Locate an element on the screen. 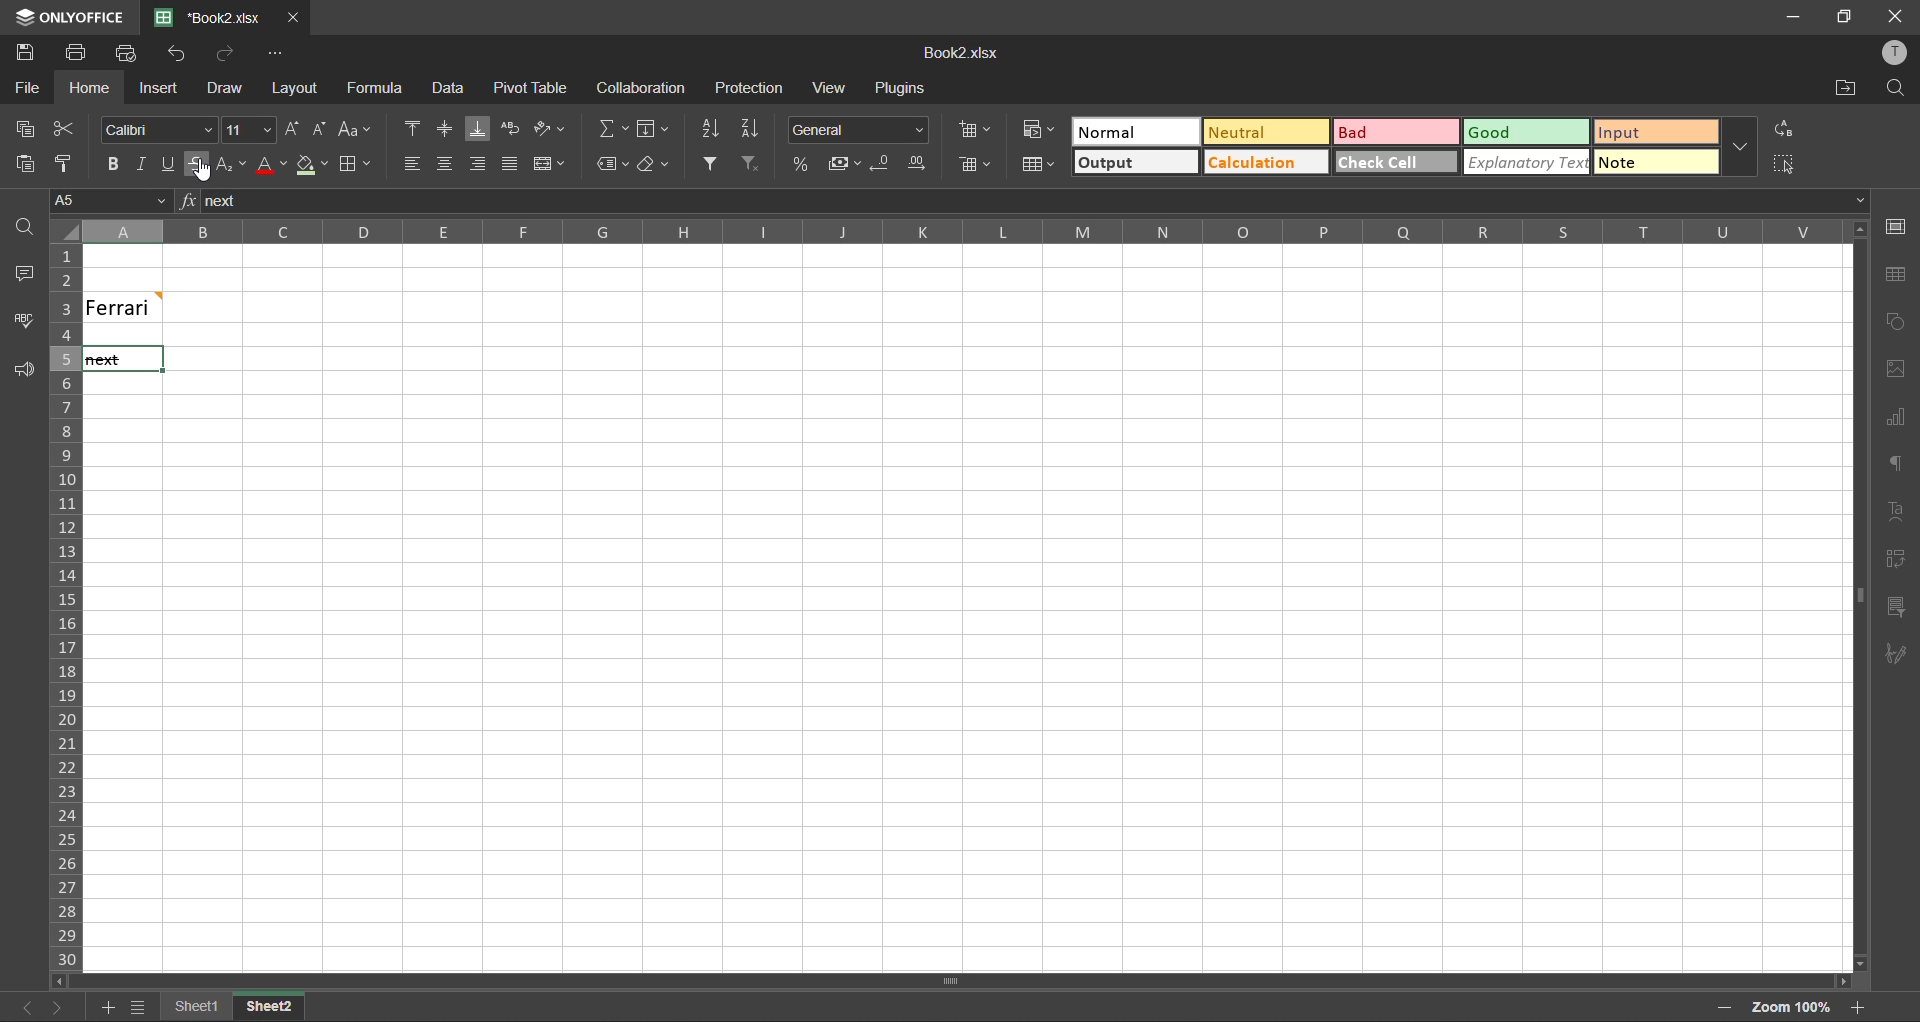 The height and width of the screenshot is (1022, 1920). named ranges is located at coordinates (612, 164).